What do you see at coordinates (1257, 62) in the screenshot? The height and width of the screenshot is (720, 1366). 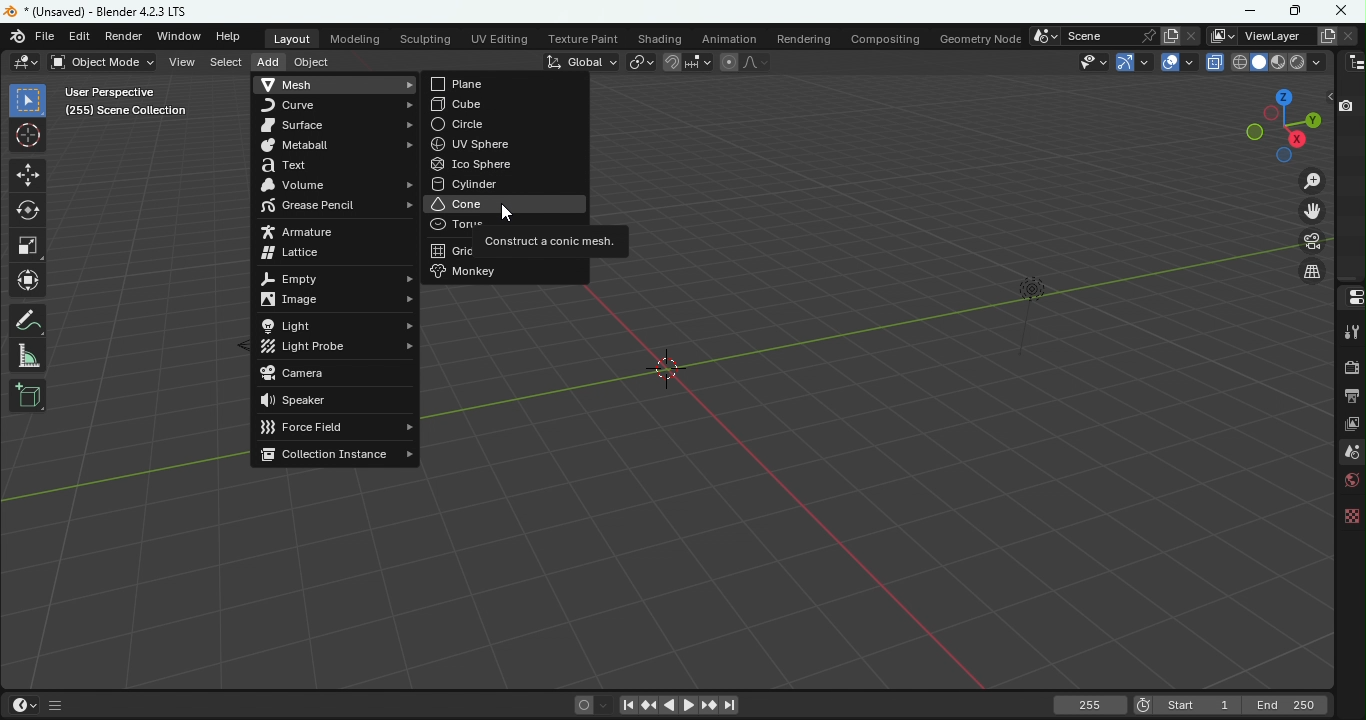 I see `Viewport shading: Solid` at bounding box center [1257, 62].